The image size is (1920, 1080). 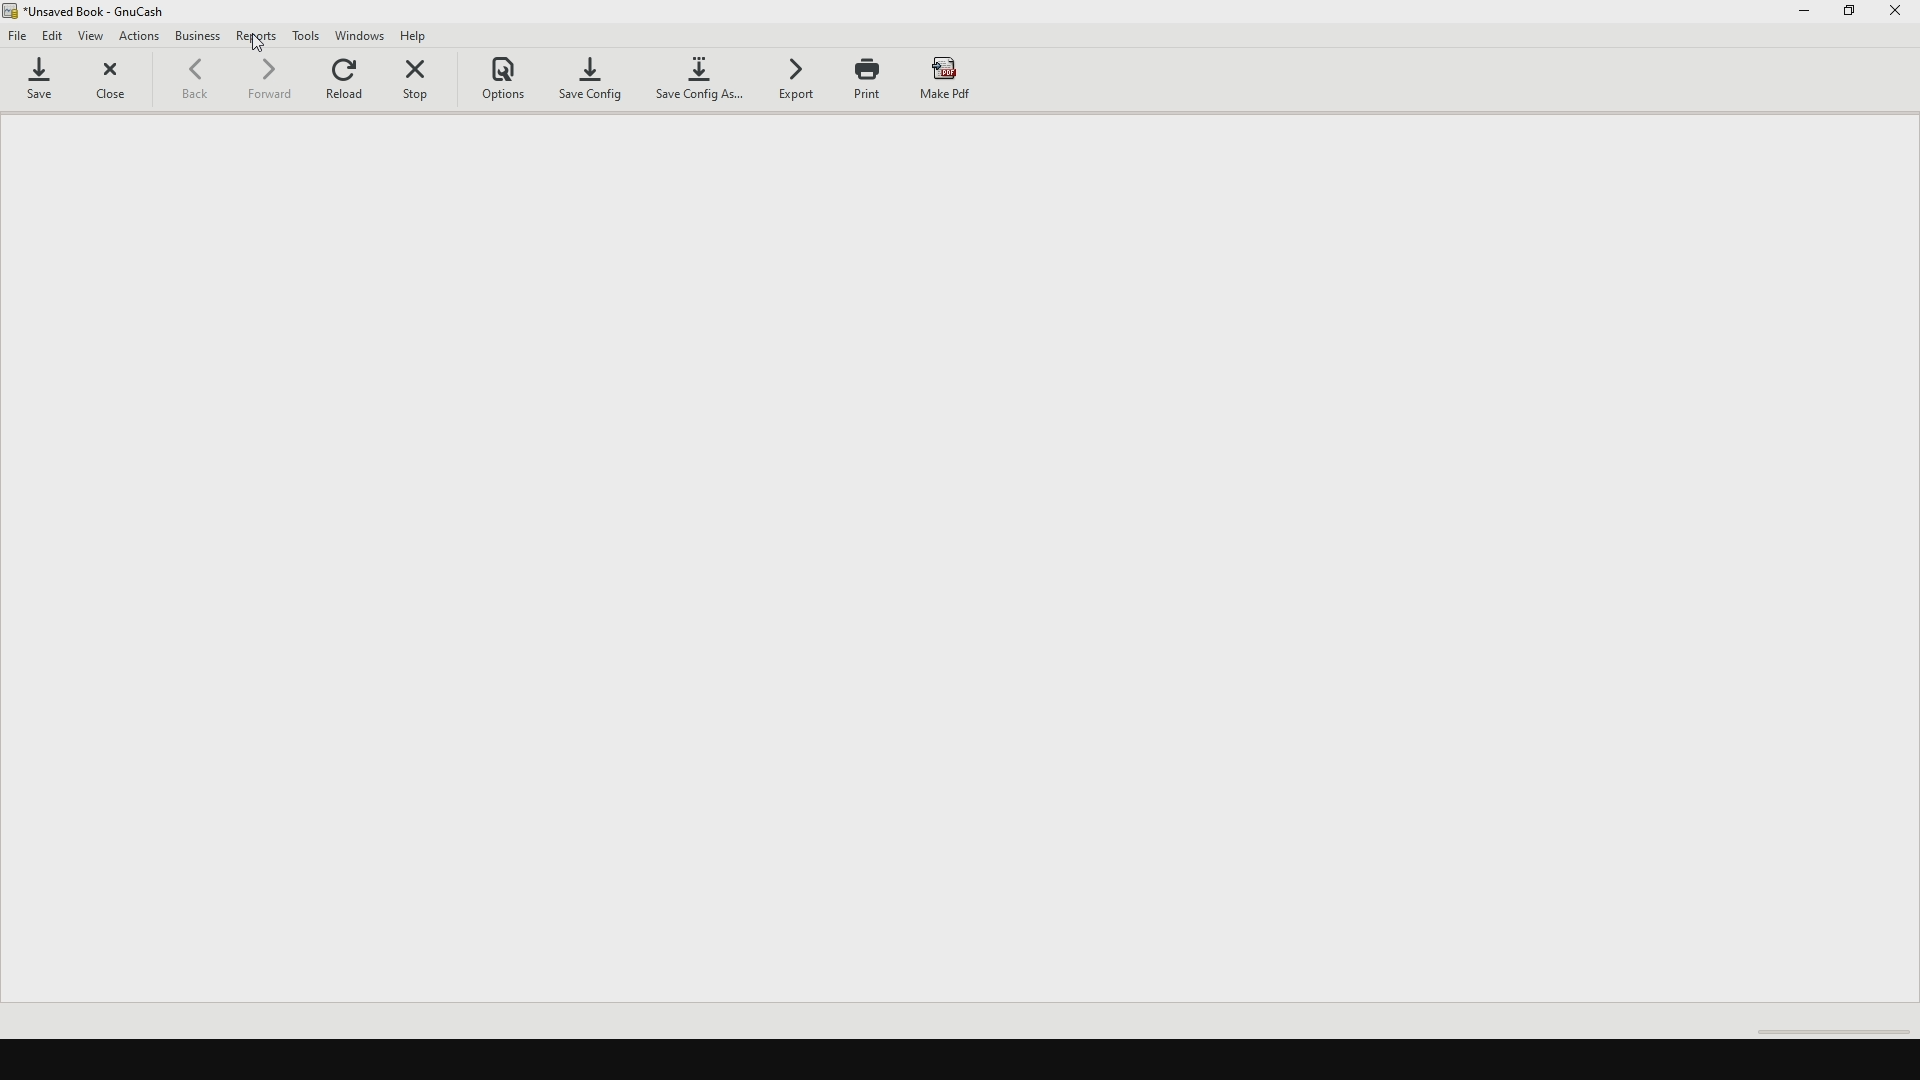 I want to click on *Unsaved Book - GnuCash, so click(x=102, y=12).